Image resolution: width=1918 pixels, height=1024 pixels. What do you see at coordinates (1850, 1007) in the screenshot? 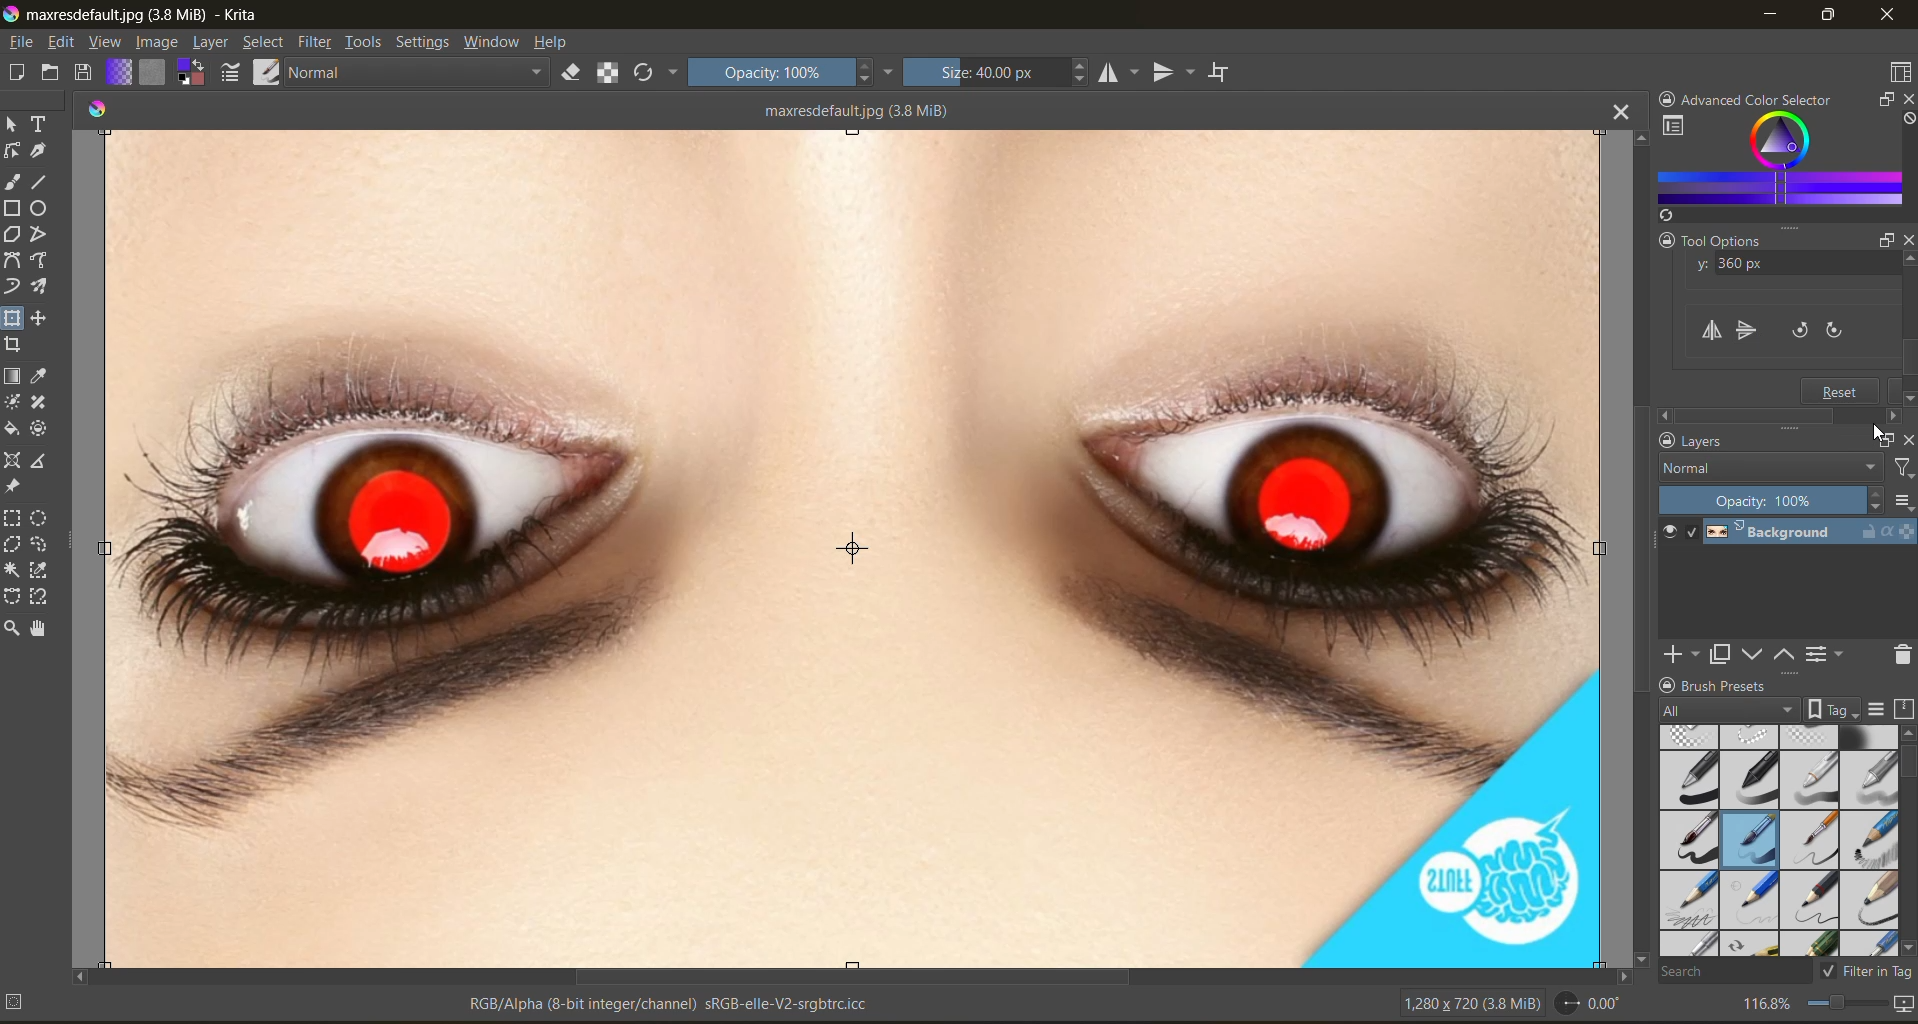
I see `zoom` at bounding box center [1850, 1007].